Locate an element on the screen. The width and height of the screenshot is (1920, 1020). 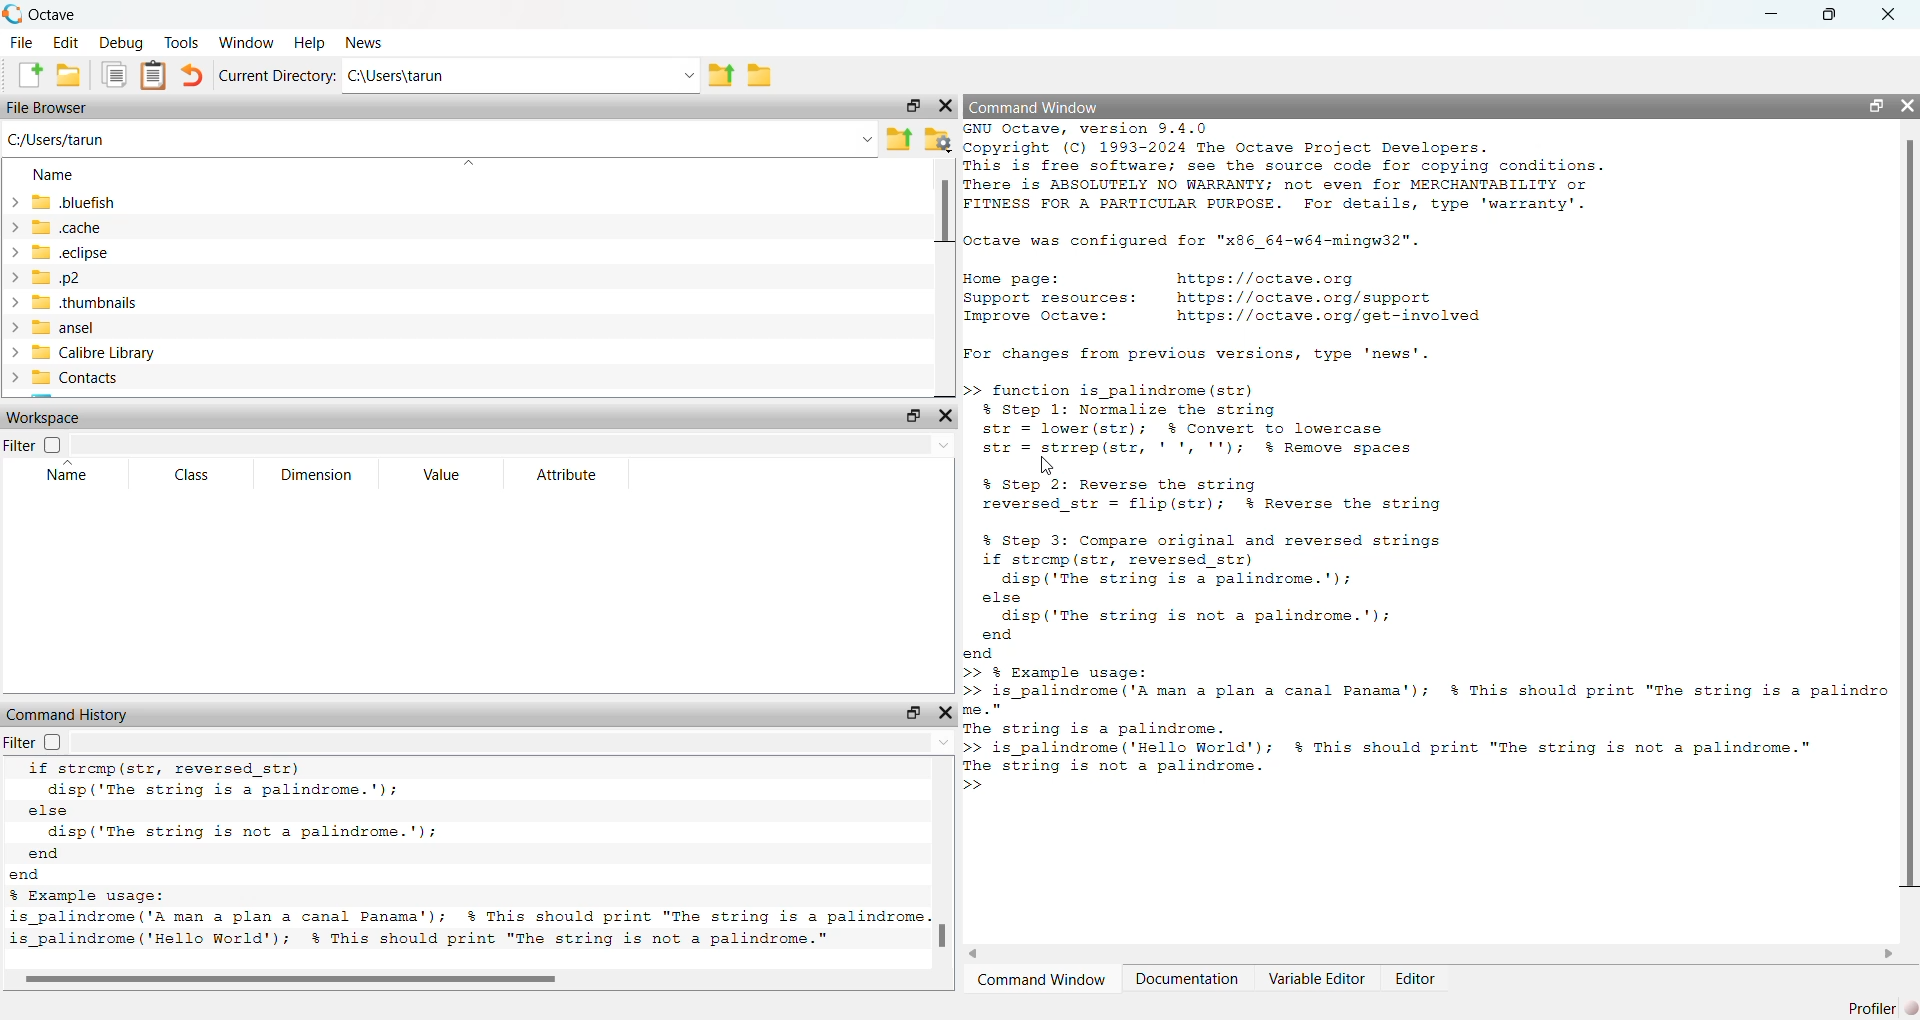
window is located at coordinates (249, 42).